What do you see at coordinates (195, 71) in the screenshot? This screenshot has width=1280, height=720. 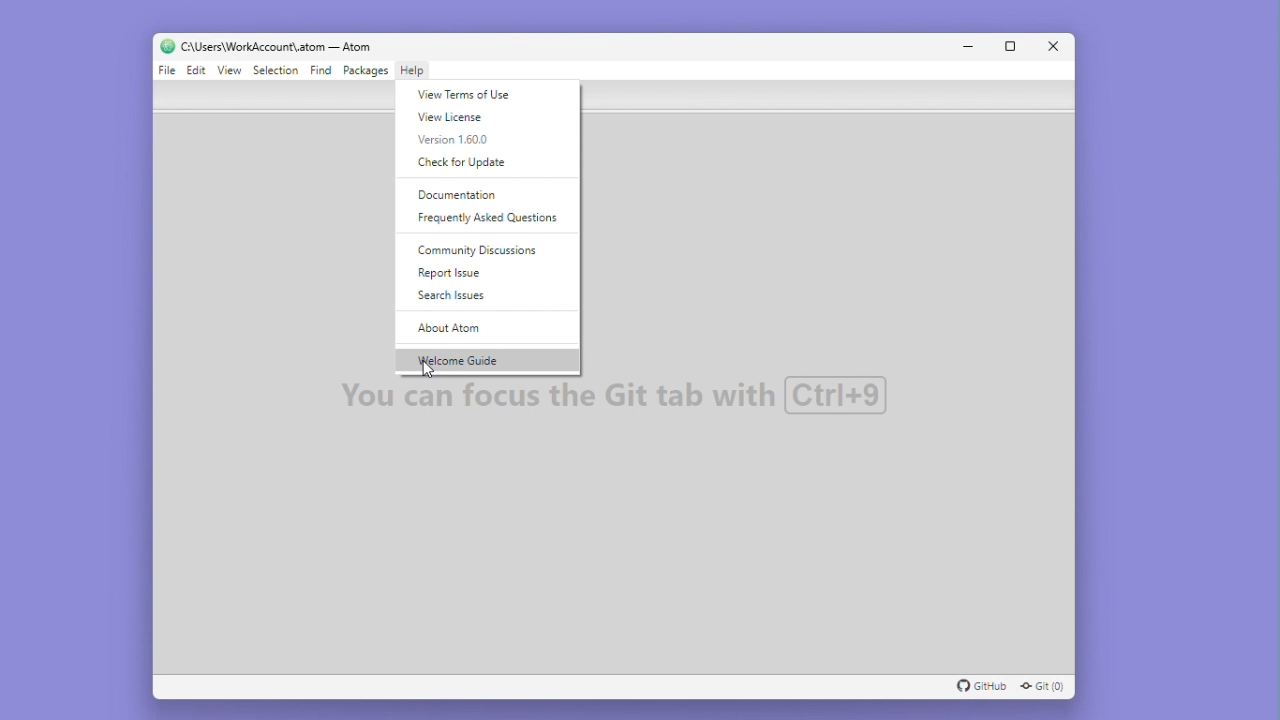 I see `Edit` at bounding box center [195, 71].